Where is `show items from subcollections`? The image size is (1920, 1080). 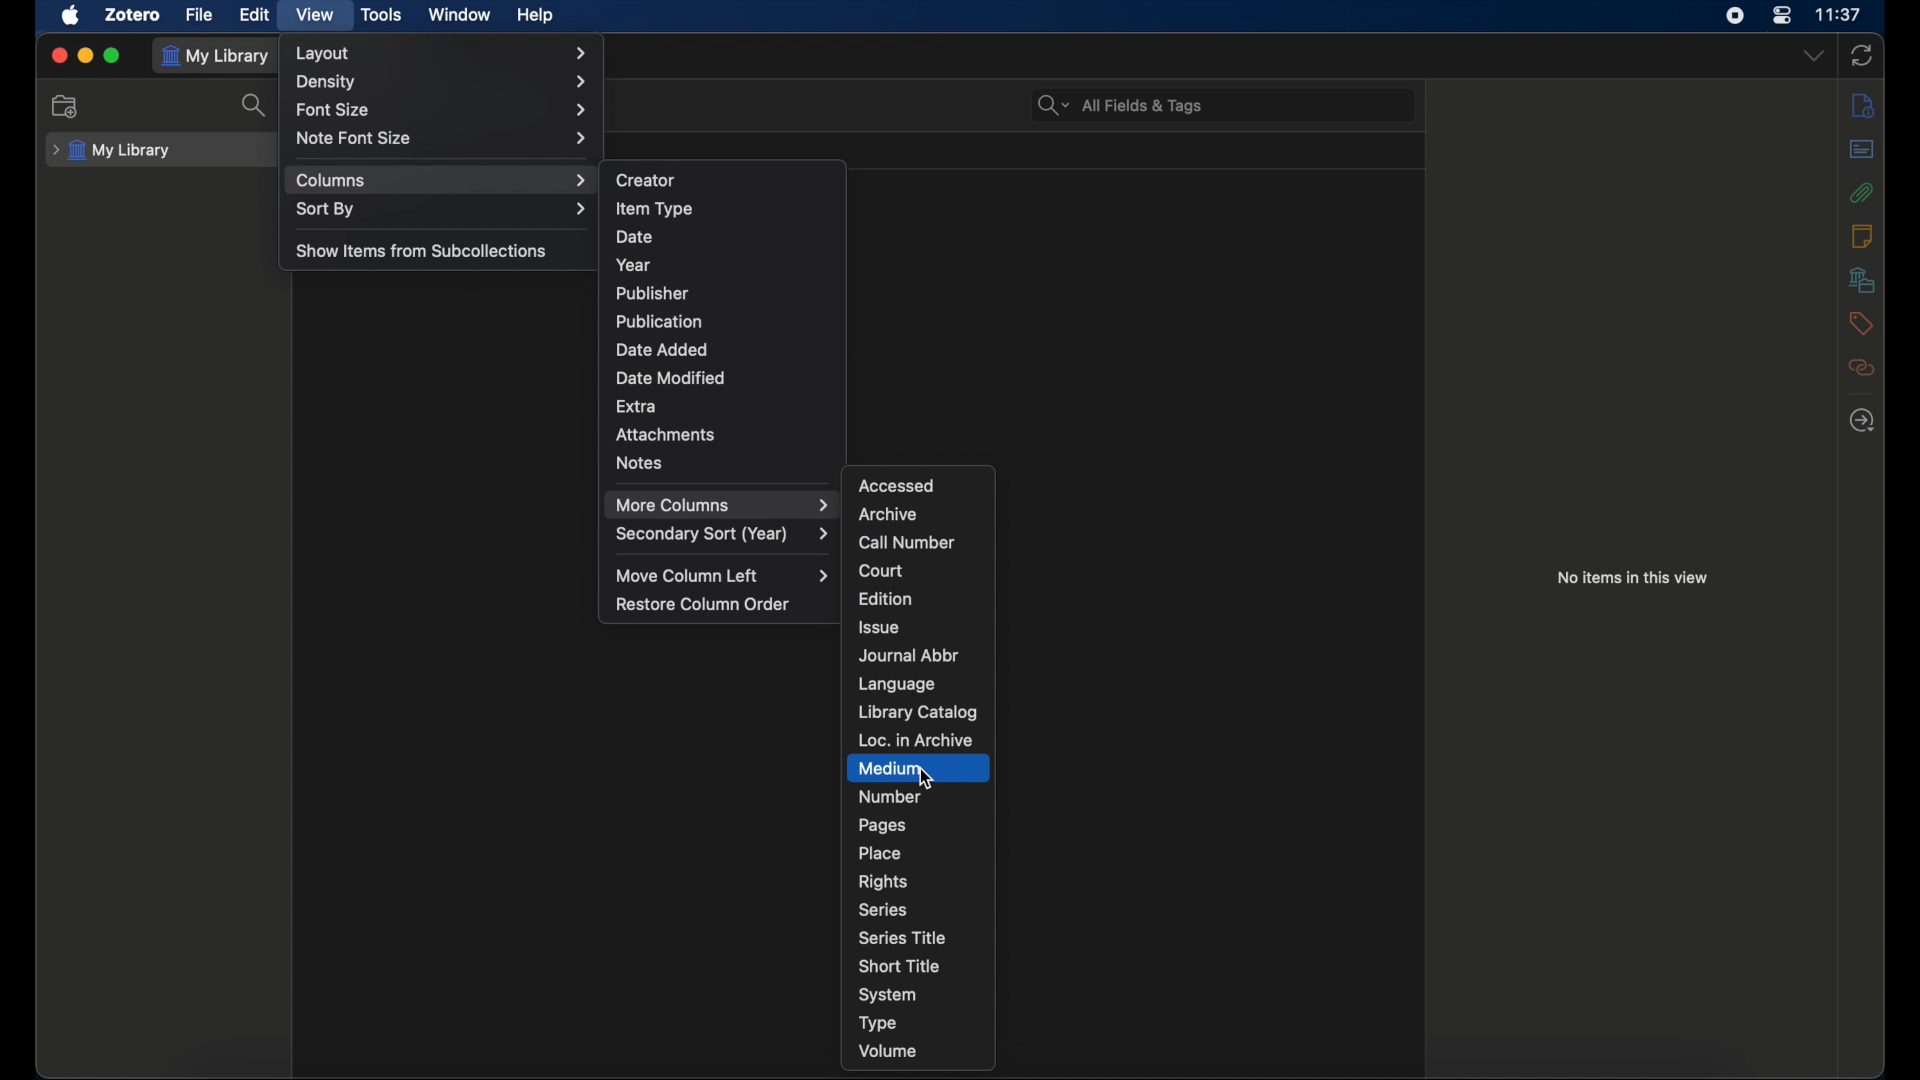 show items from subcollections is located at coordinates (424, 250).